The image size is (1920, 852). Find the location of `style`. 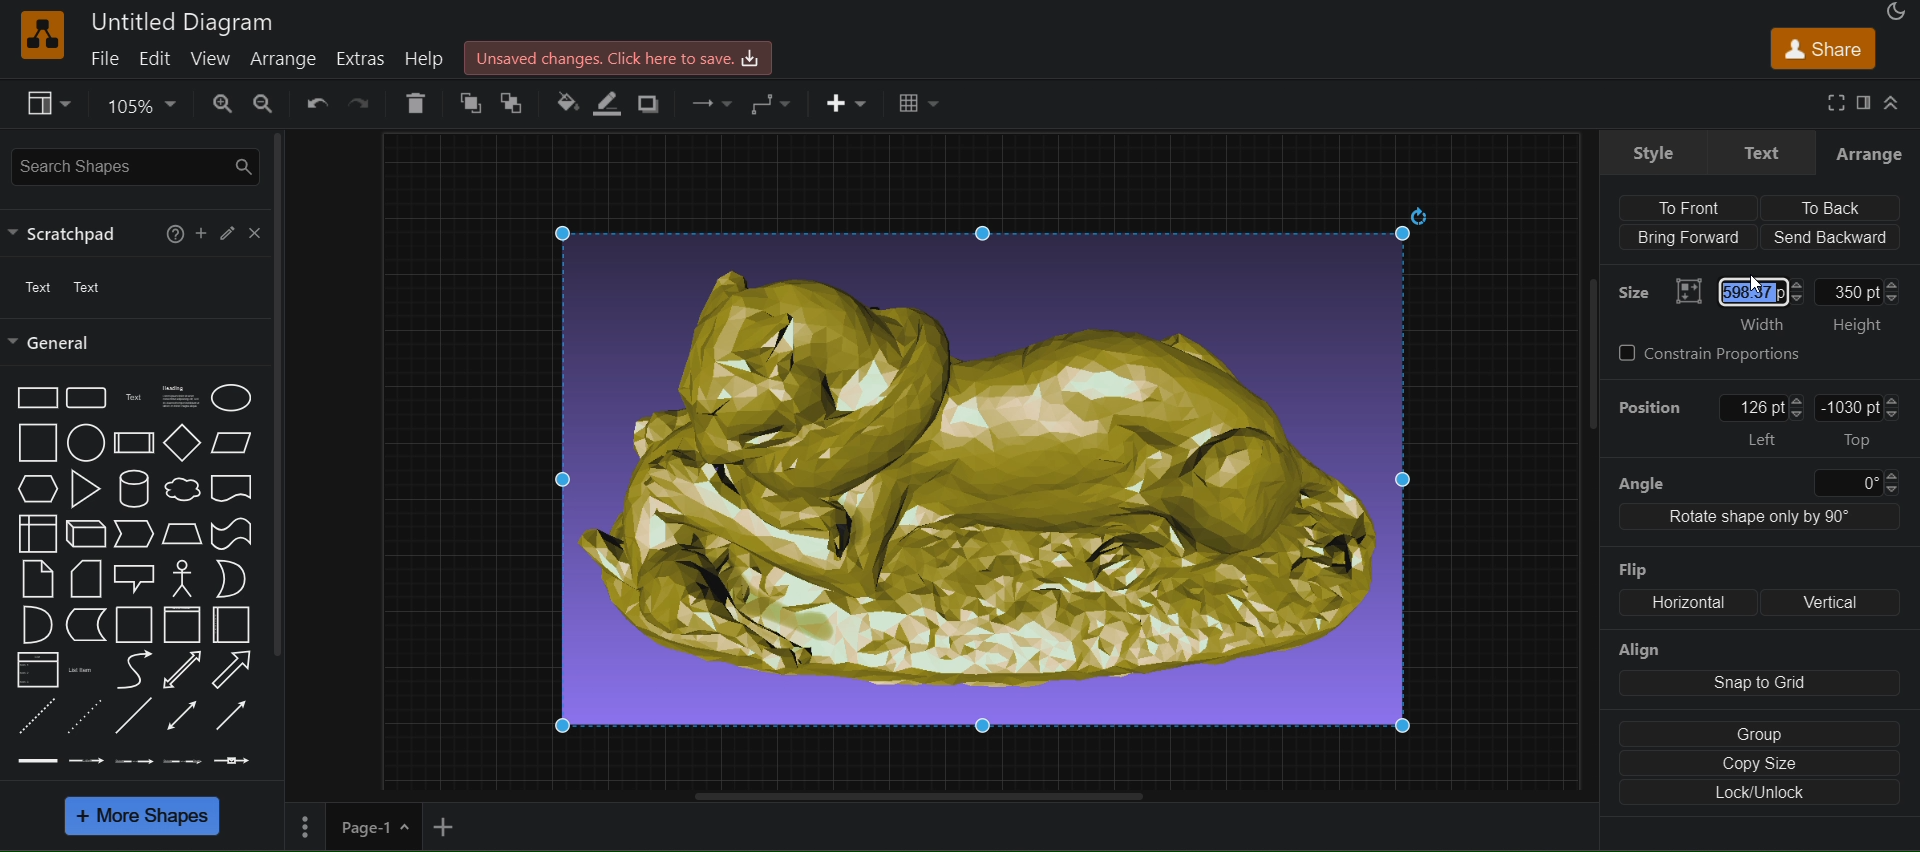

style is located at coordinates (1654, 152).